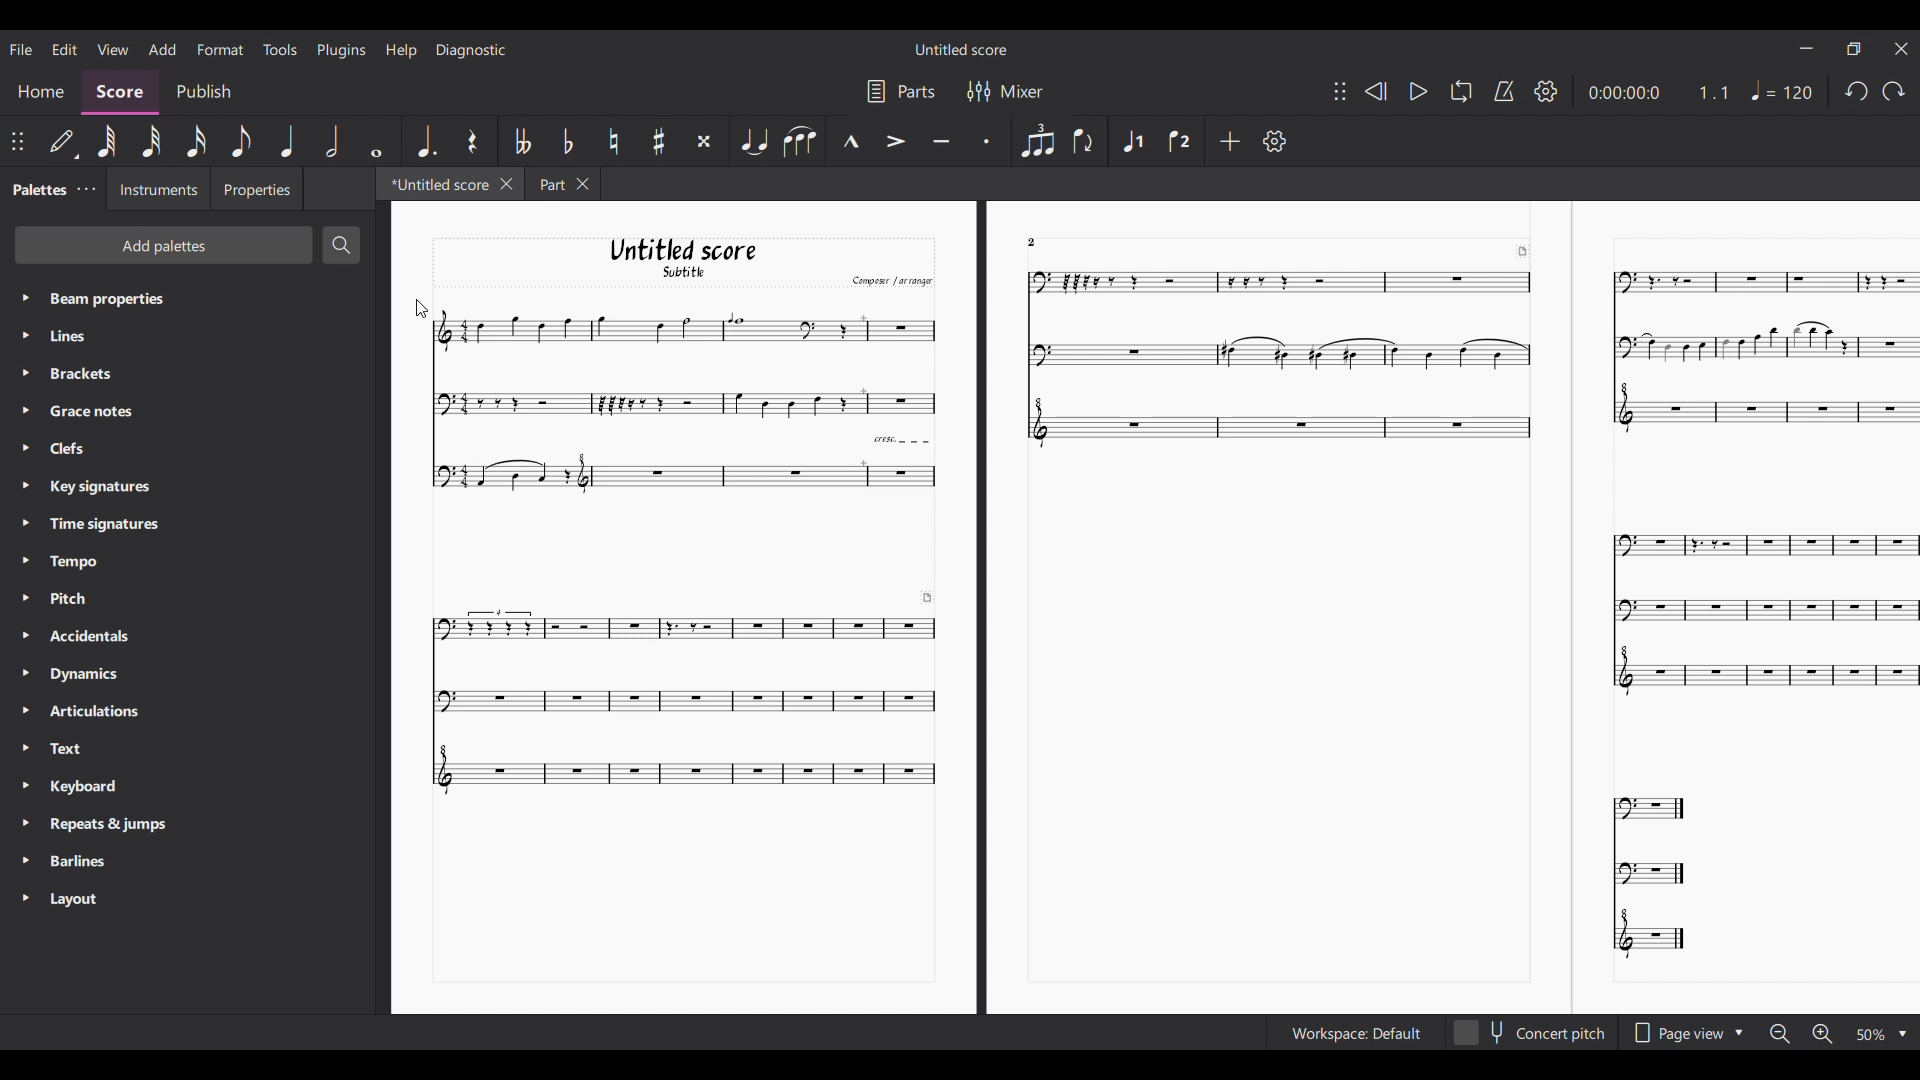 The height and width of the screenshot is (1080, 1920). What do you see at coordinates (84, 448) in the screenshot?
I see `Clefs` at bounding box center [84, 448].